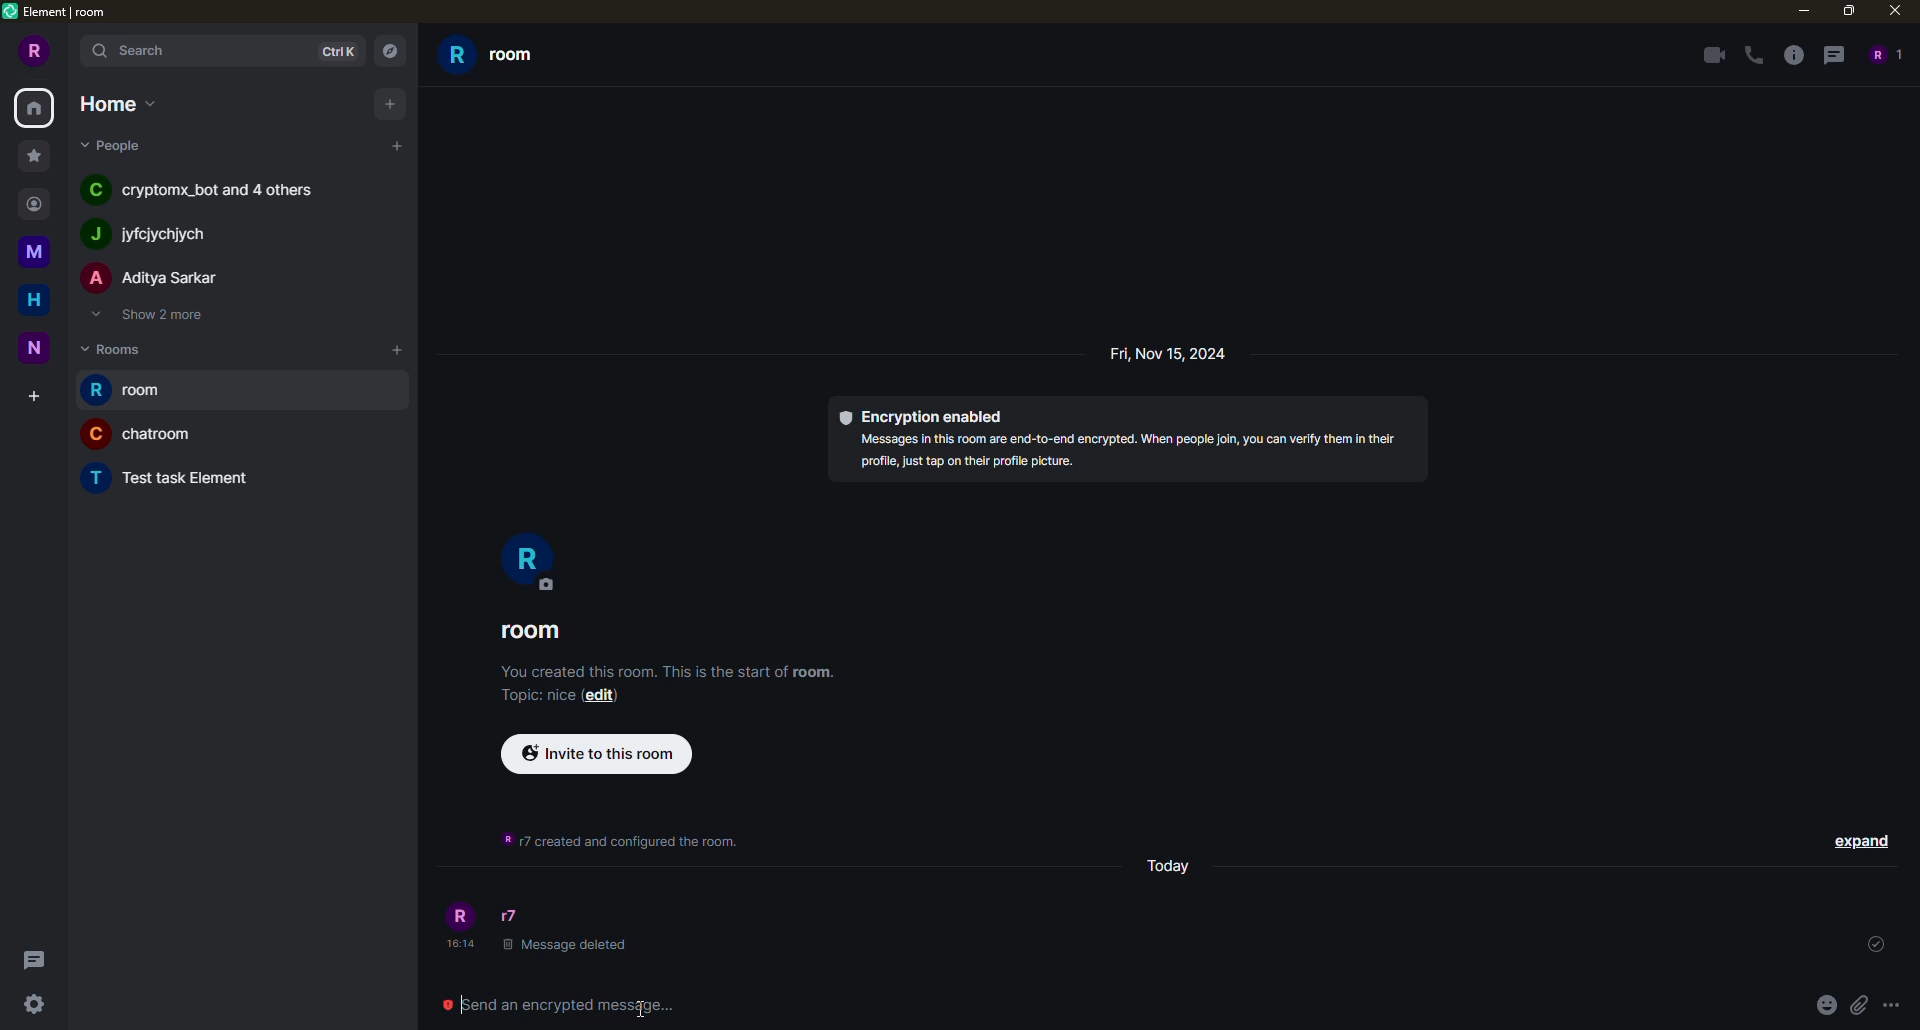  What do you see at coordinates (156, 316) in the screenshot?
I see `show 2 more` at bounding box center [156, 316].